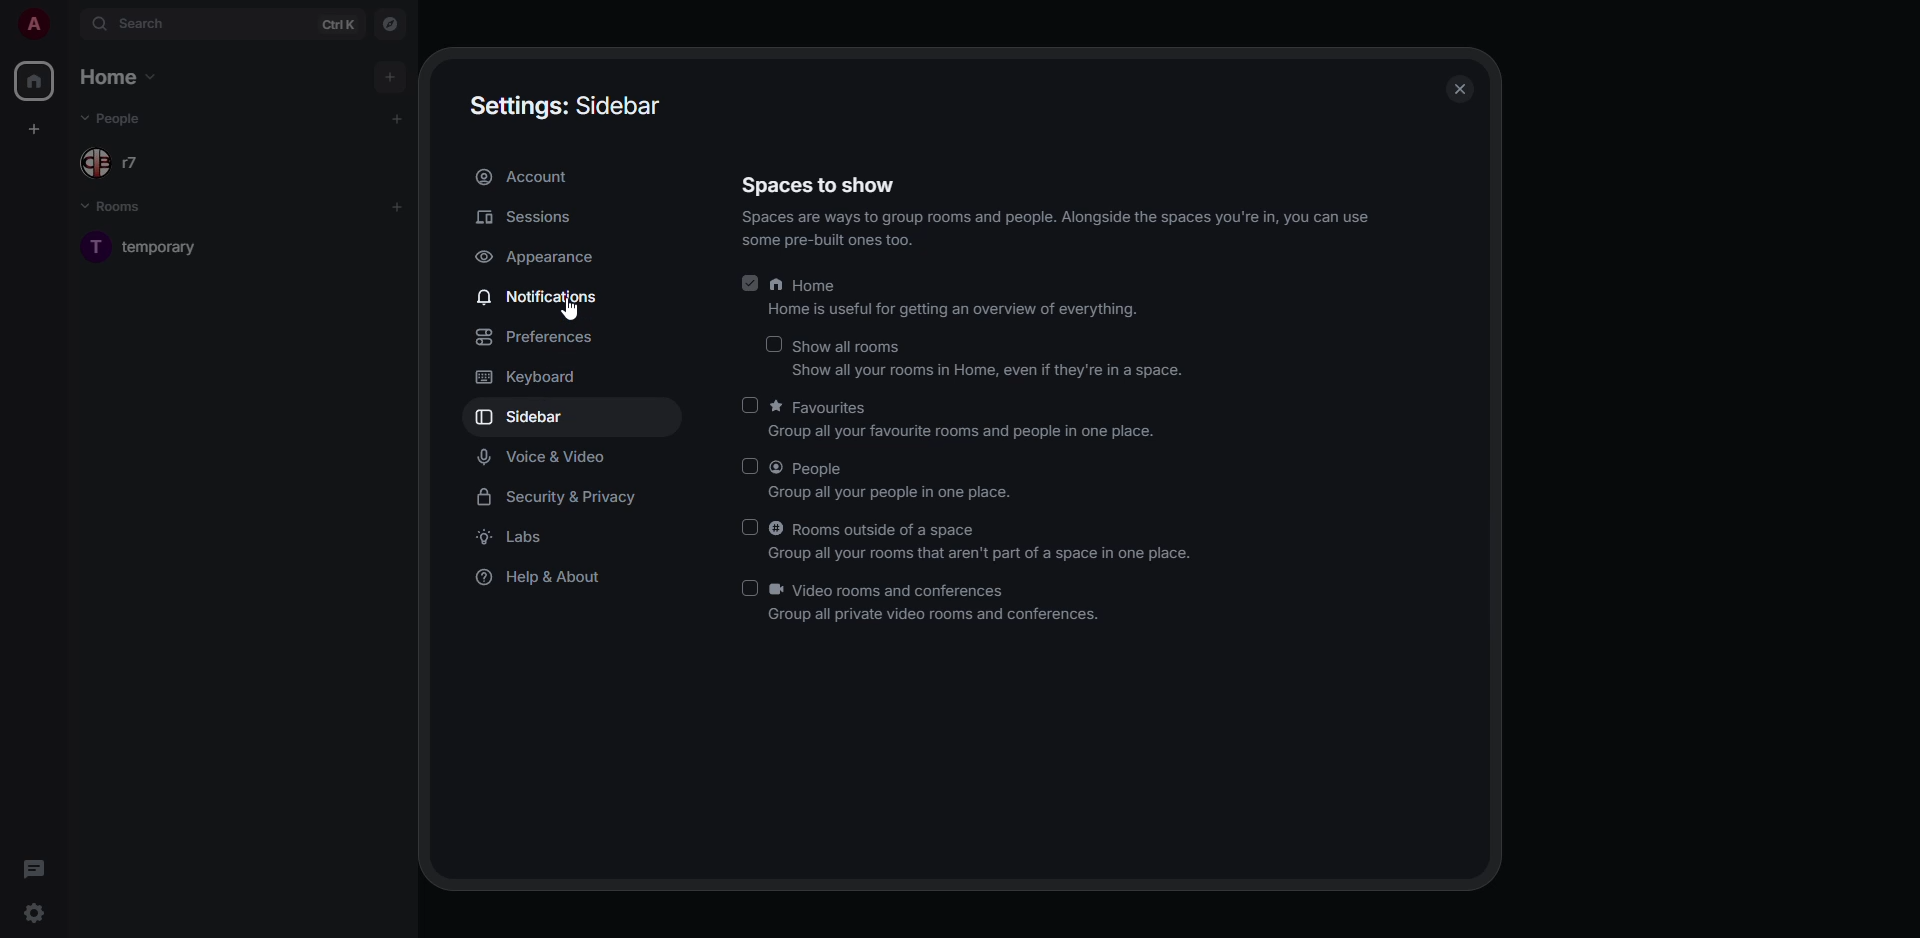 This screenshot has width=1920, height=938. What do you see at coordinates (1057, 228) in the screenshot?
I see `info` at bounding box center [1057, 228].